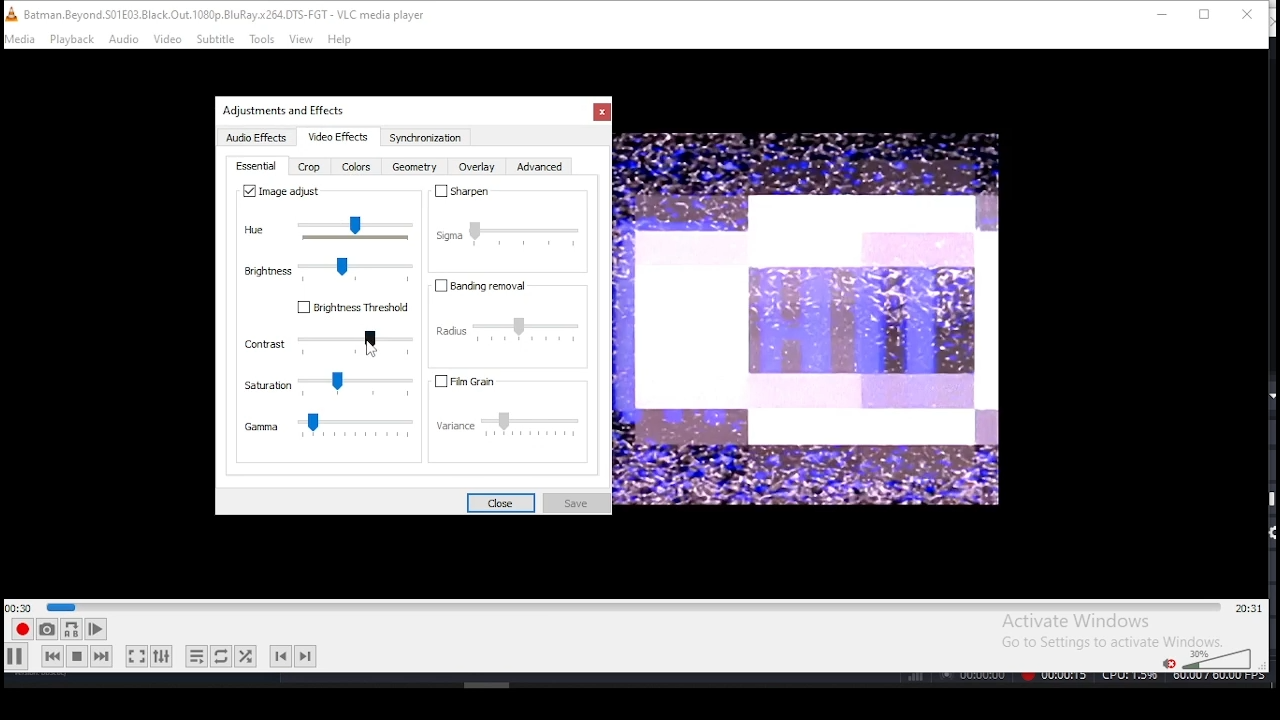 The width and height of the screenshot is (1280, 720). Describe the element at coordinates (76, 656) in the screenshot. I see `stop` at that location.